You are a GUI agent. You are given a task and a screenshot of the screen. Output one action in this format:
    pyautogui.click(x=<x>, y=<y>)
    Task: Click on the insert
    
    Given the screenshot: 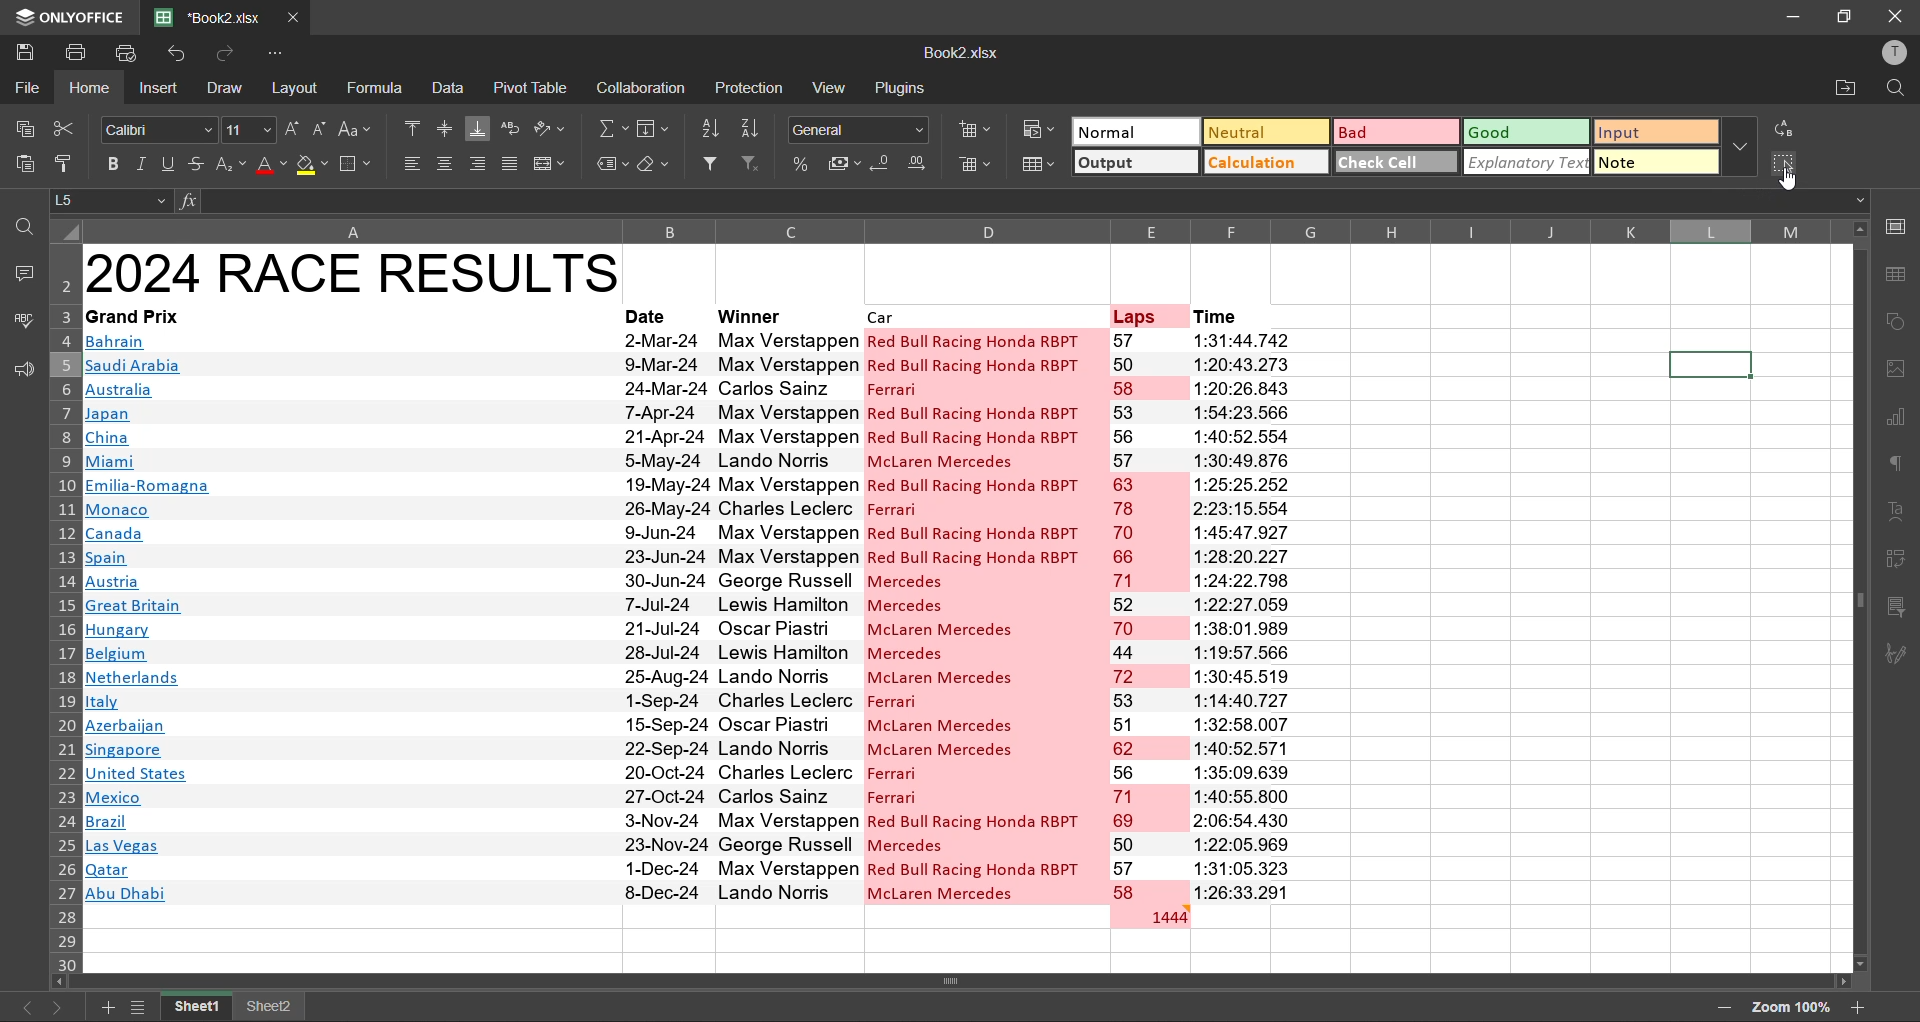 What is the action you would take?
    pyautogui.click(x=158, y=89)
    